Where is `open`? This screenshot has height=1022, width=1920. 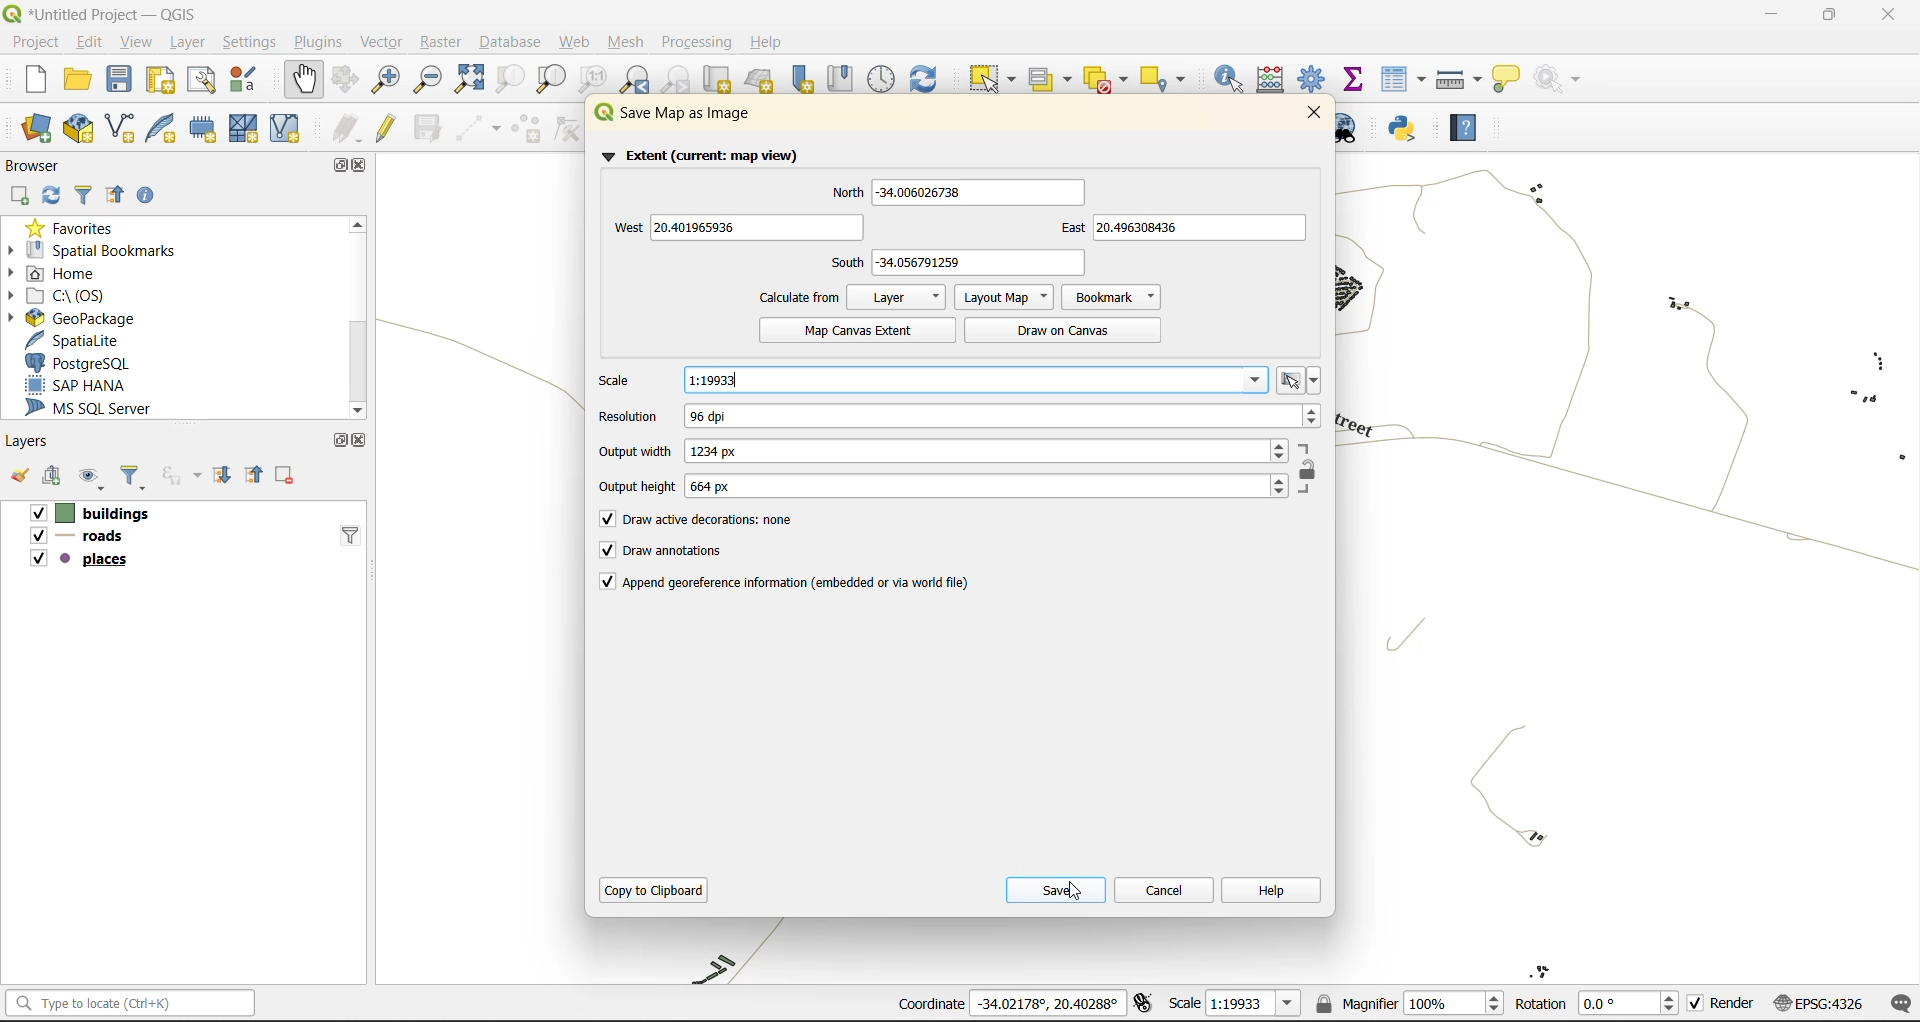
open is located at coordinates (77, 77).